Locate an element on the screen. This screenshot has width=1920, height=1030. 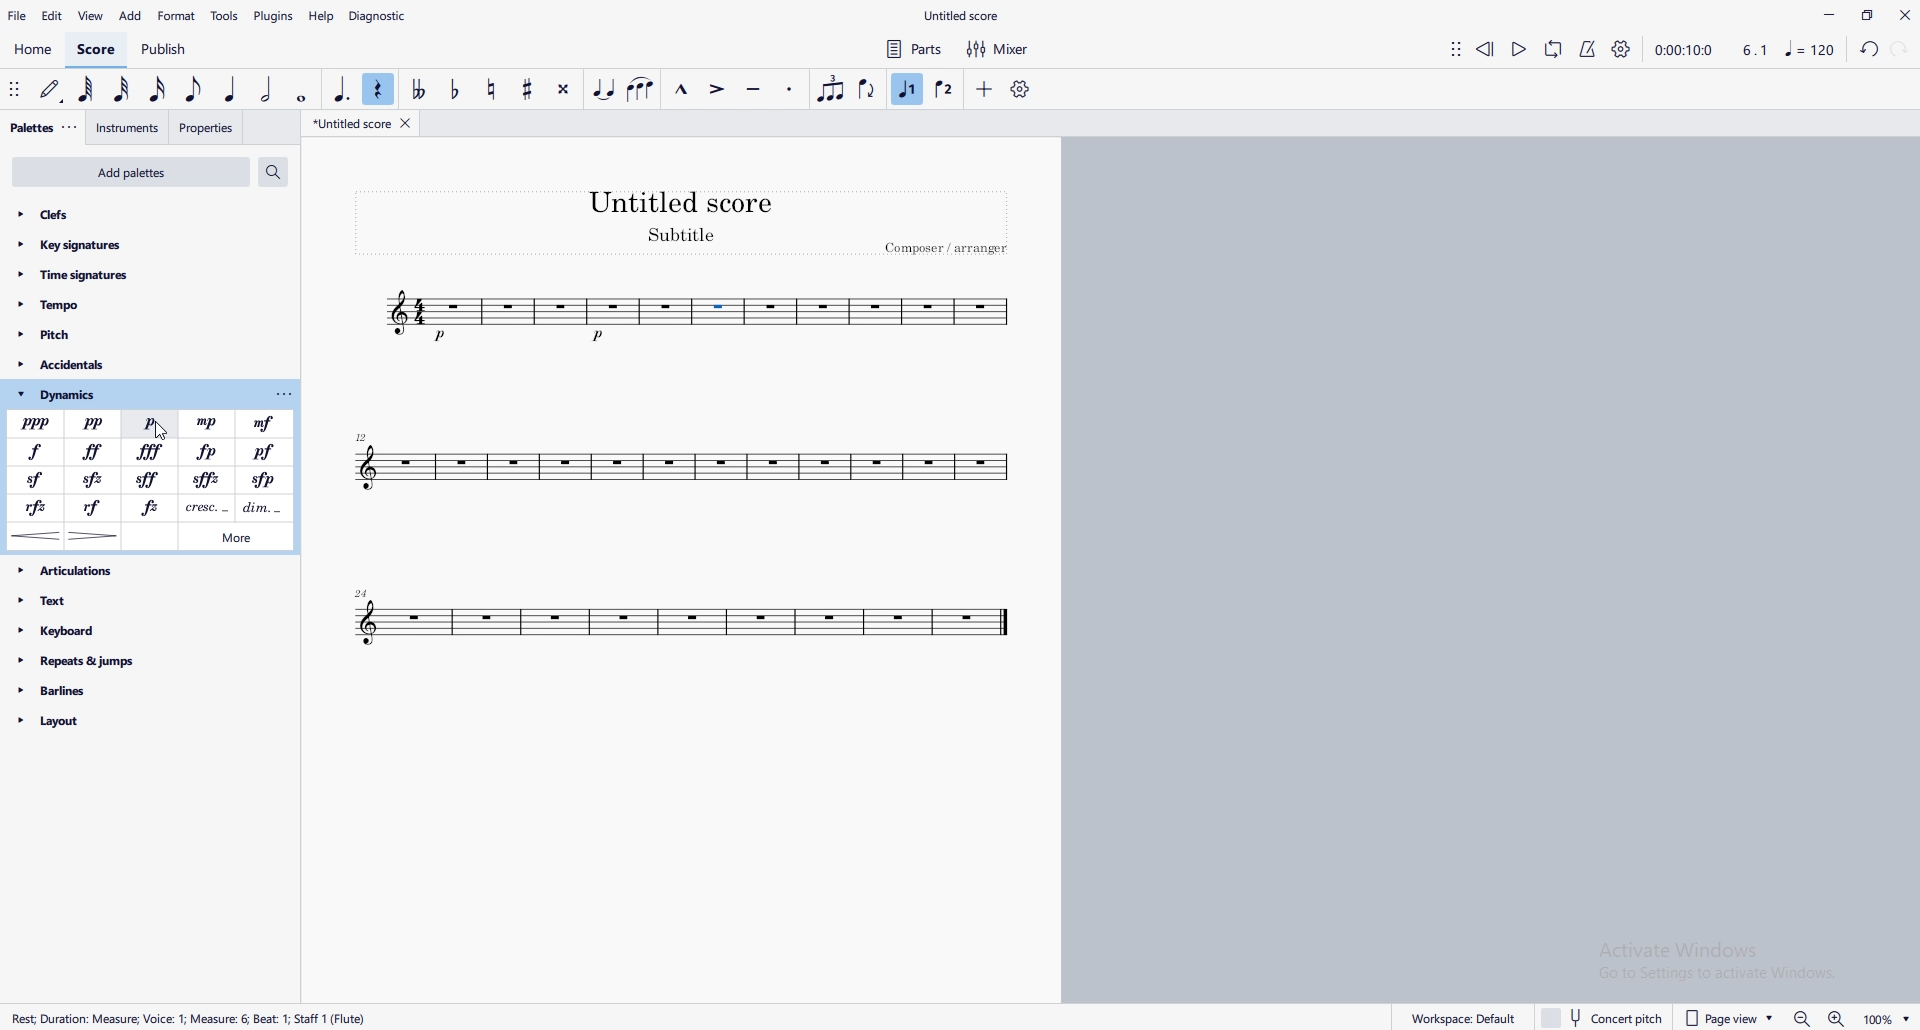
more is located at coordinates (237, 537).